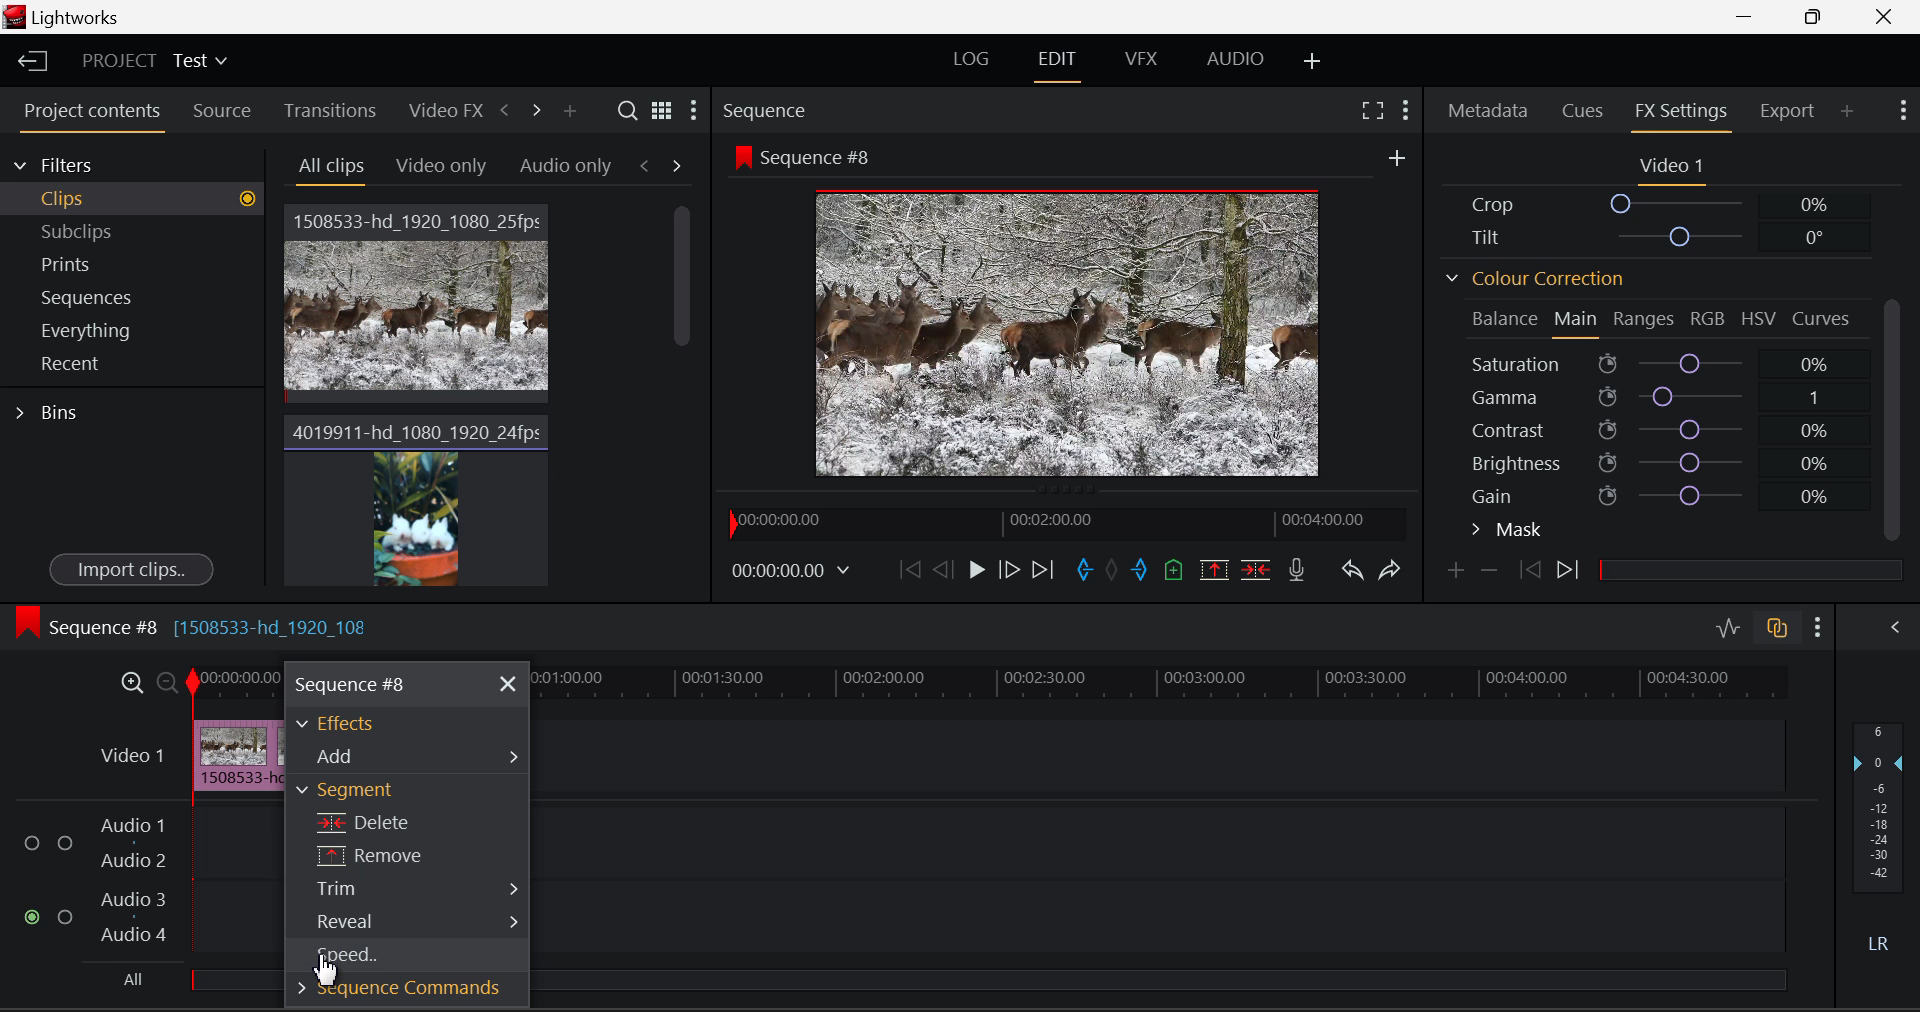  What do you see at coordinates (333, 110) in the screenshot?
I see `Transitions Tab` at bounding box center [333, 110].